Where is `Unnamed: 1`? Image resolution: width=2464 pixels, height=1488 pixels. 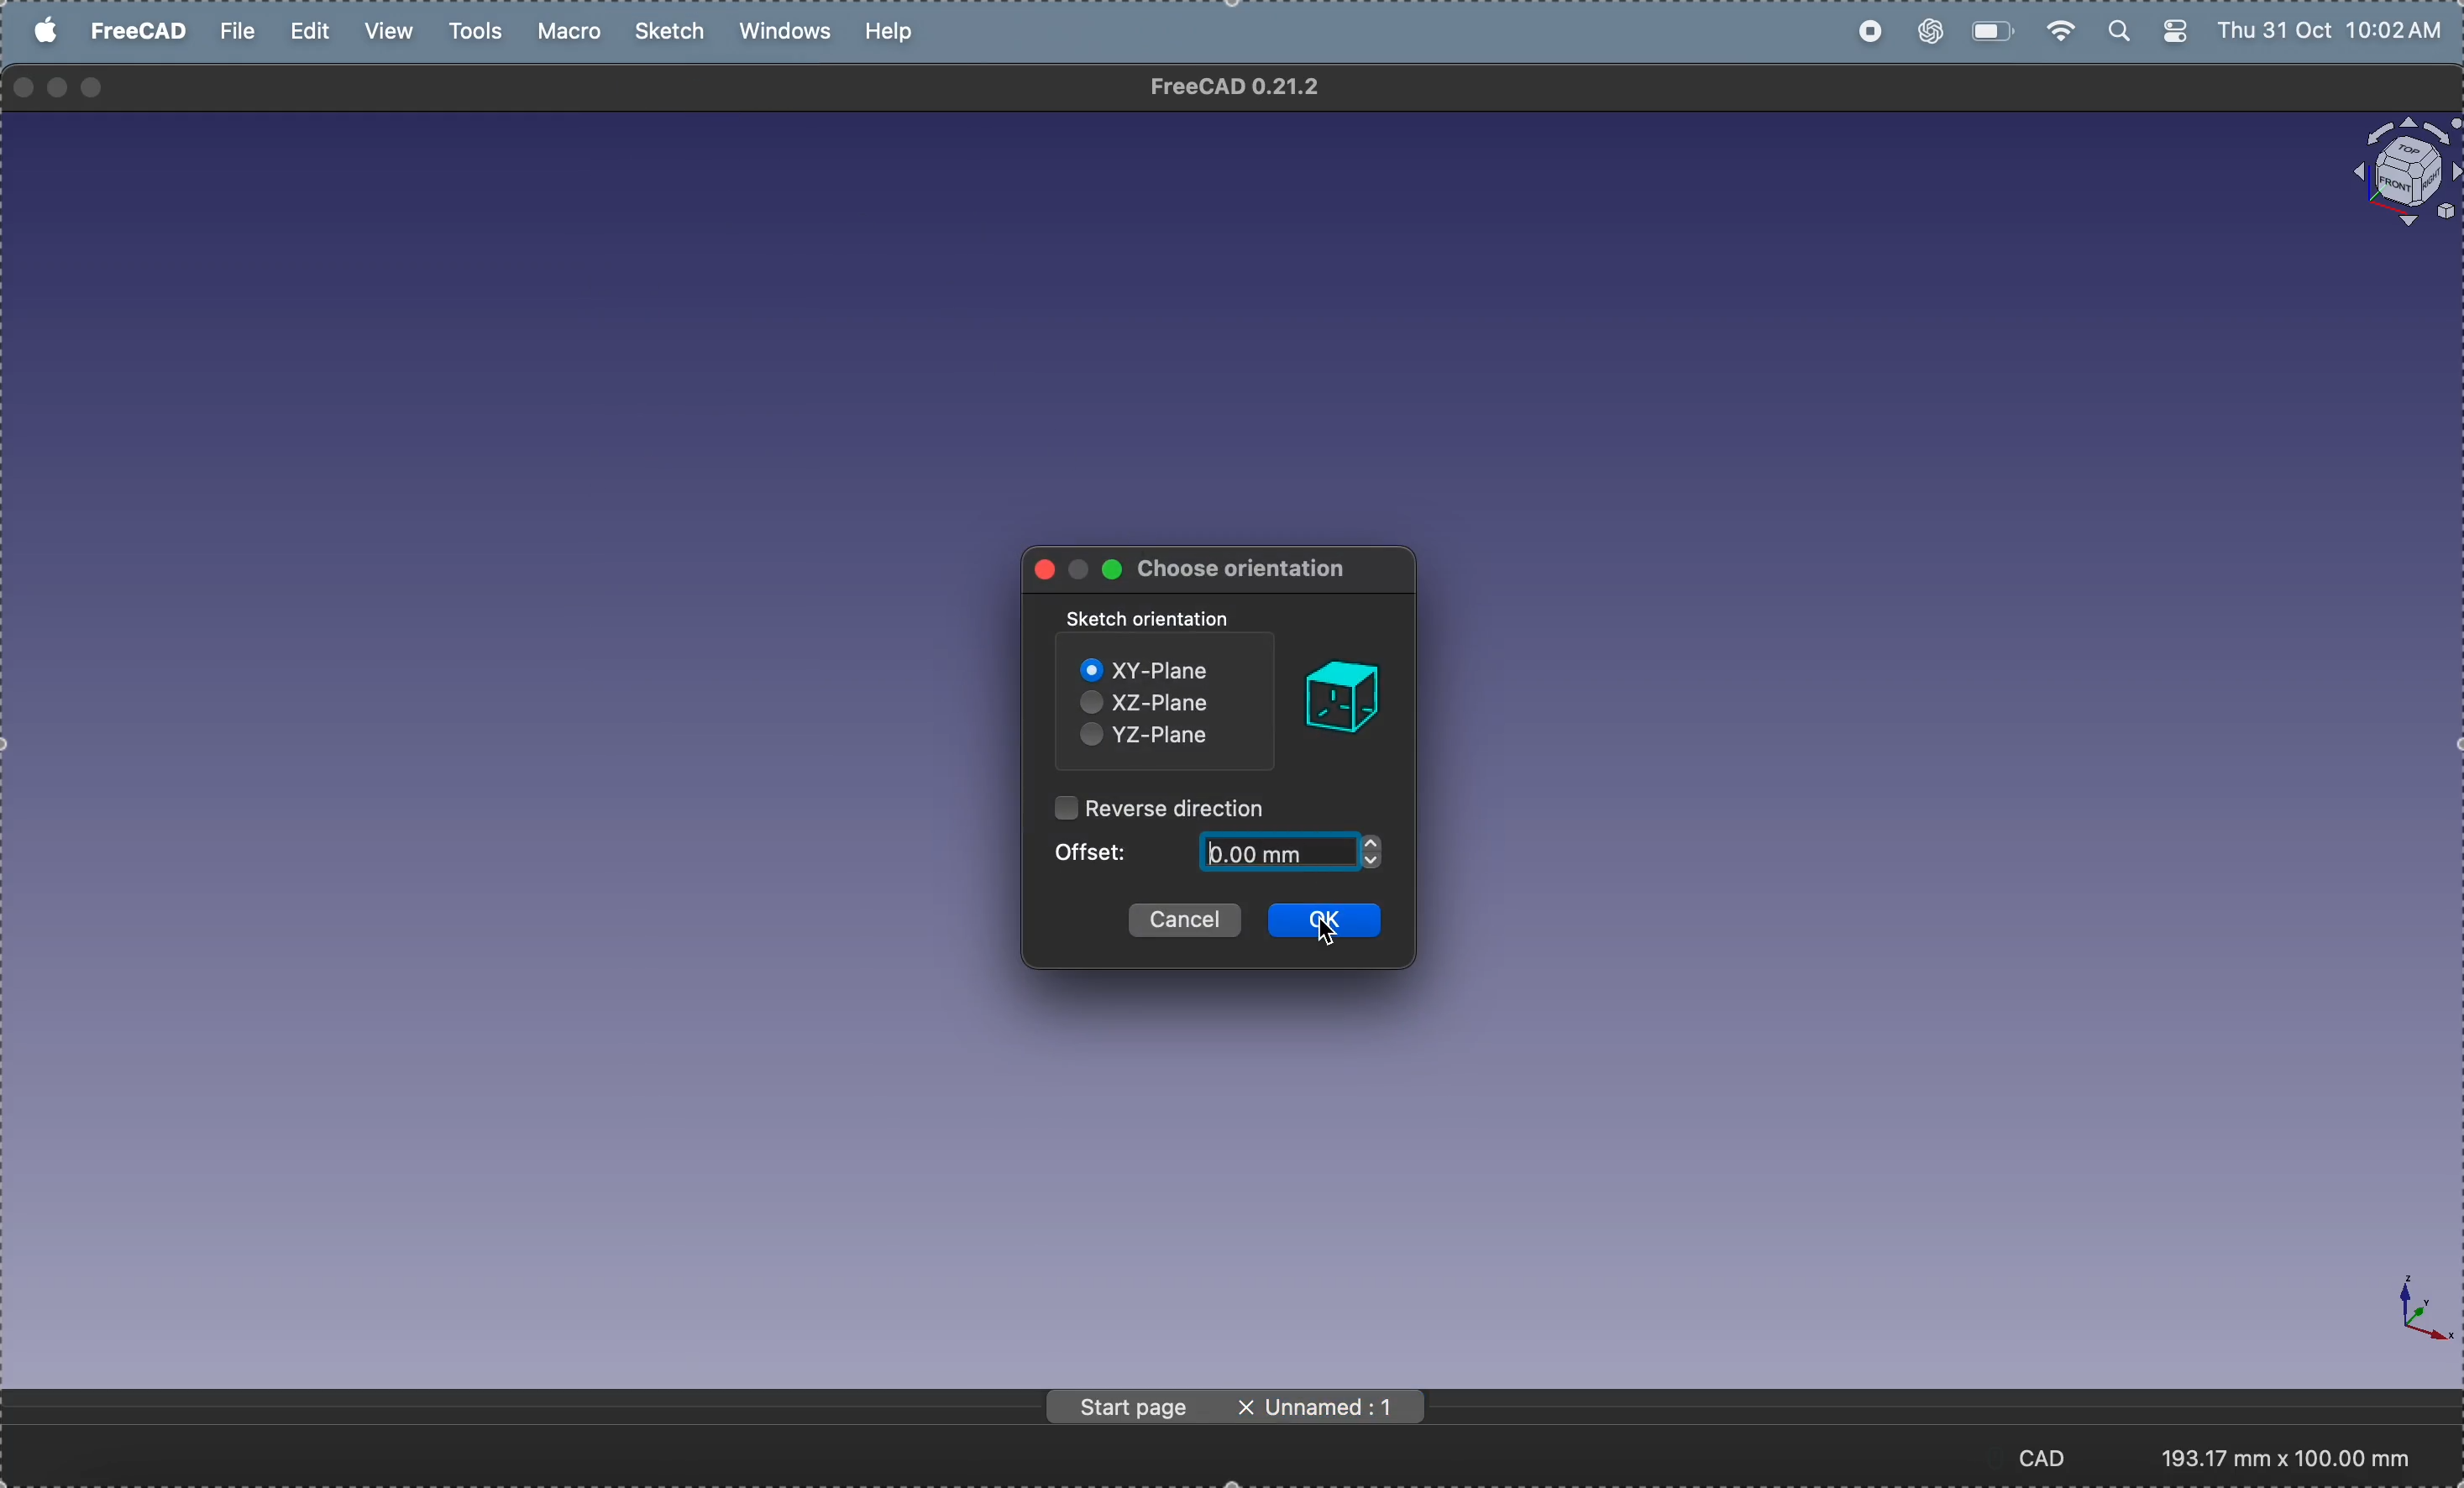
Unnamed: 1 is located at coordinates (1340, 1407).